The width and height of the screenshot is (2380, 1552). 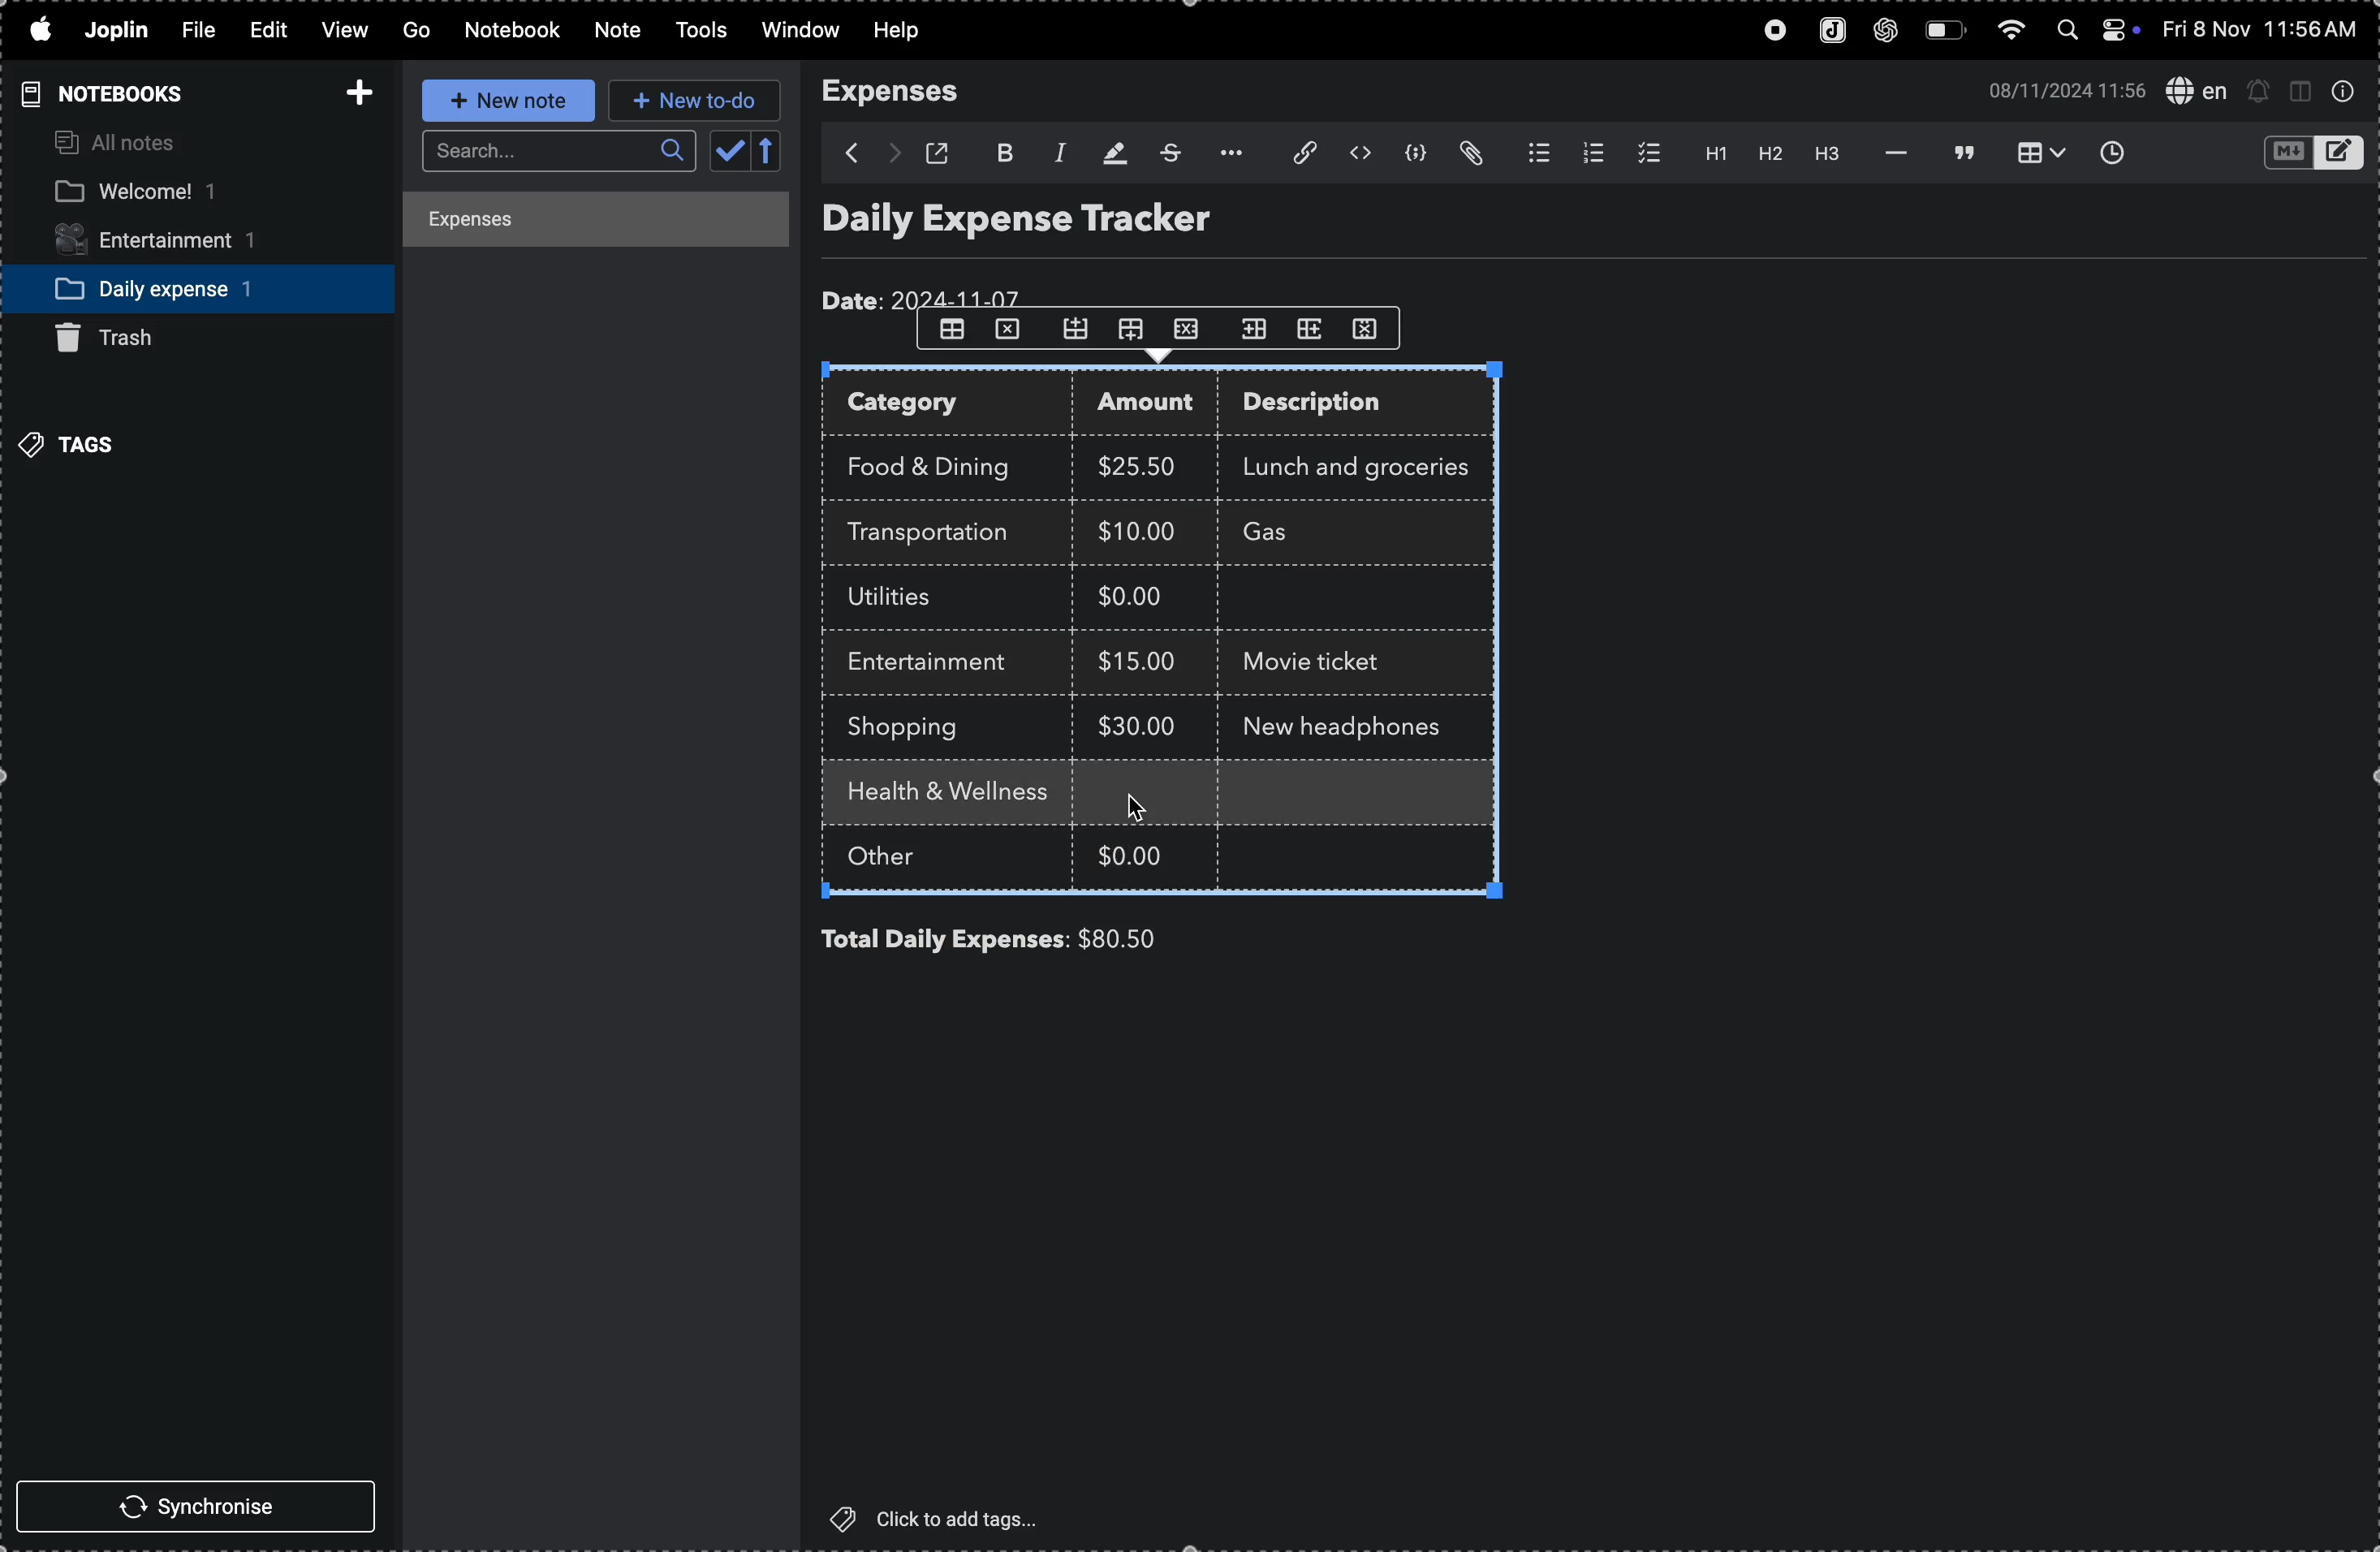 What do you see at coordinates (75, 442) in the screenshot?
I see `tags` at bounding box center [75, 442].